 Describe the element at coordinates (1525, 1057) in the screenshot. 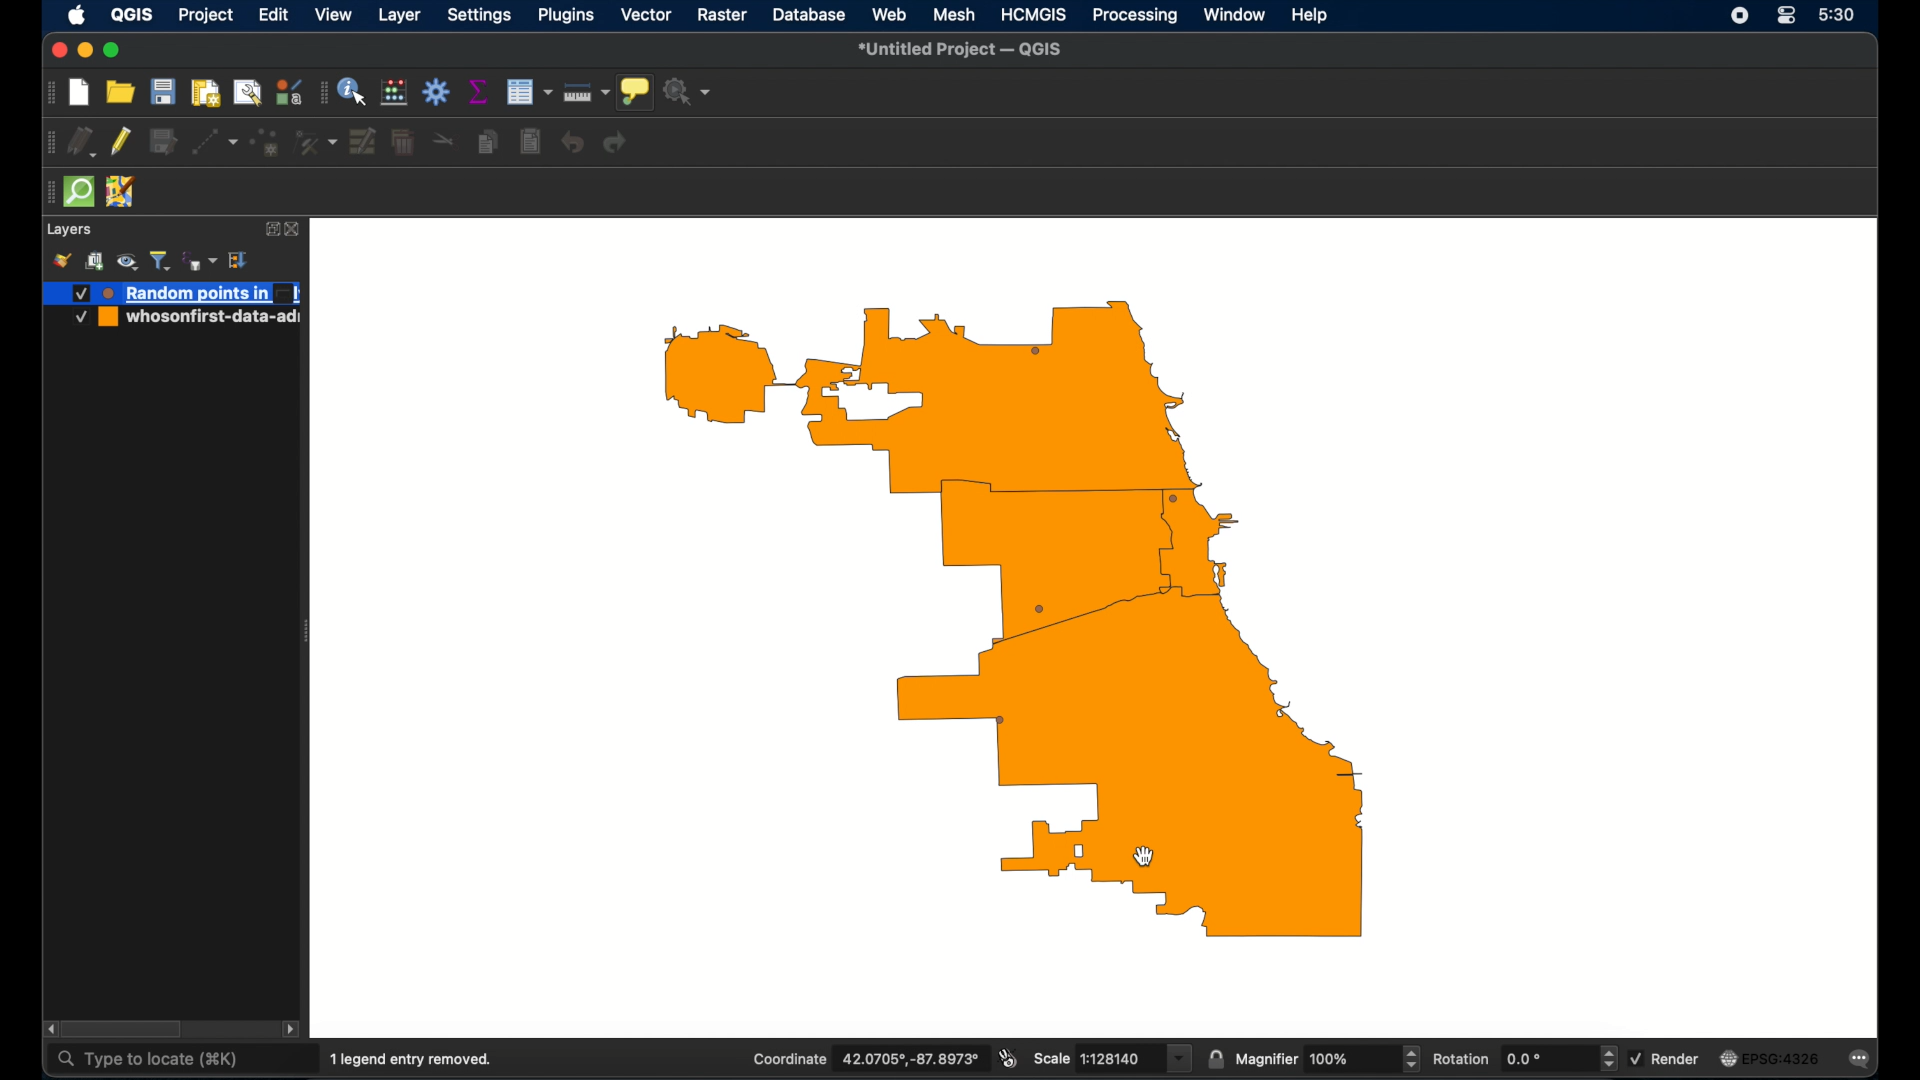

I see `rotation` at that location.